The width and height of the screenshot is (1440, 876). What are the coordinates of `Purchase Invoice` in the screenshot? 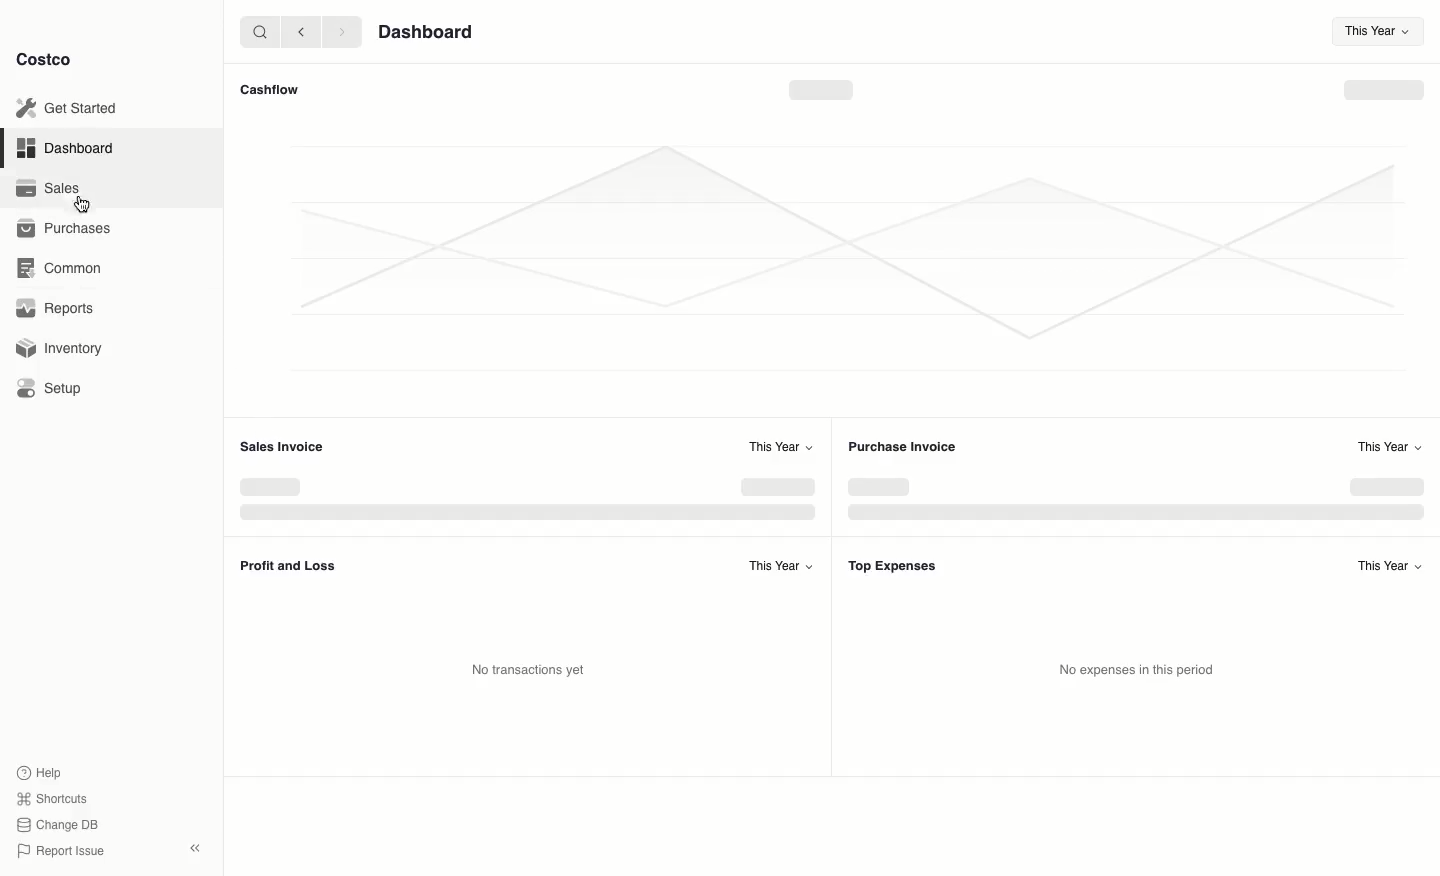 It's located at (902, 446).